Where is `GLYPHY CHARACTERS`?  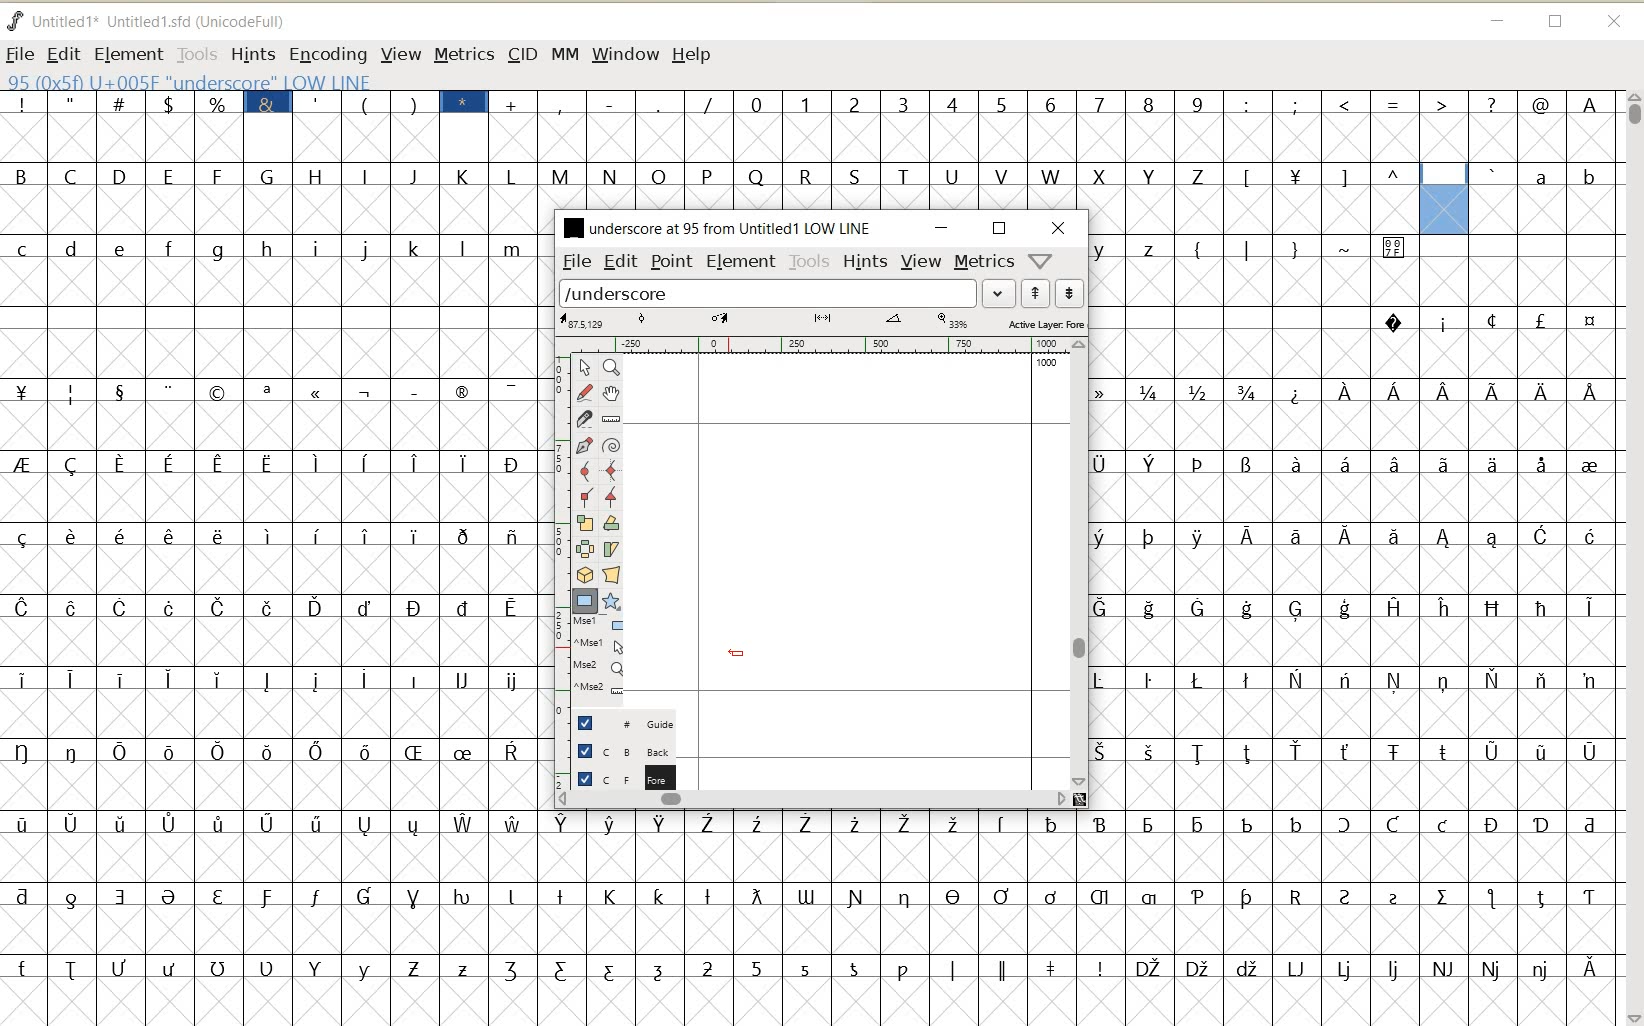 GLYPHY CHARACTERS is located at coordinates (1252, 580).